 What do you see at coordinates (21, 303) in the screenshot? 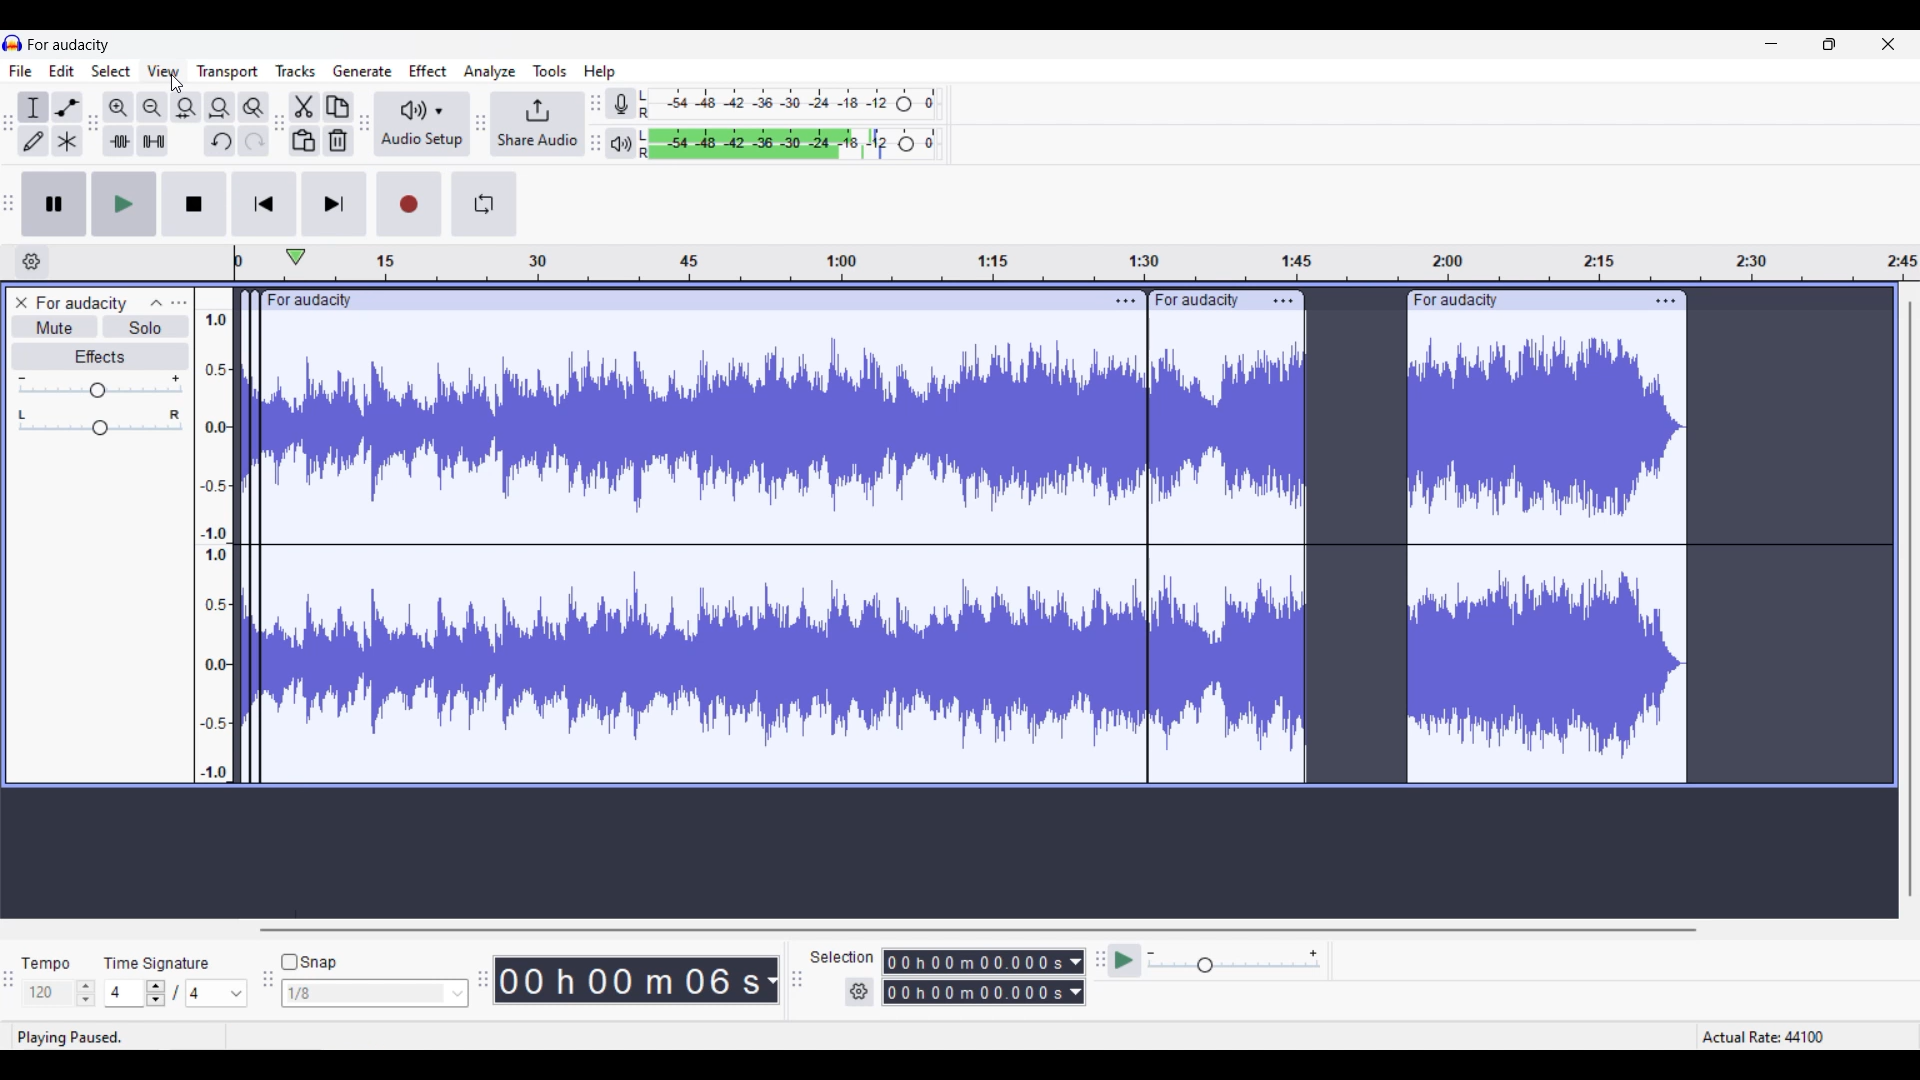
I see `Close track` at bounding box center [21, 303].